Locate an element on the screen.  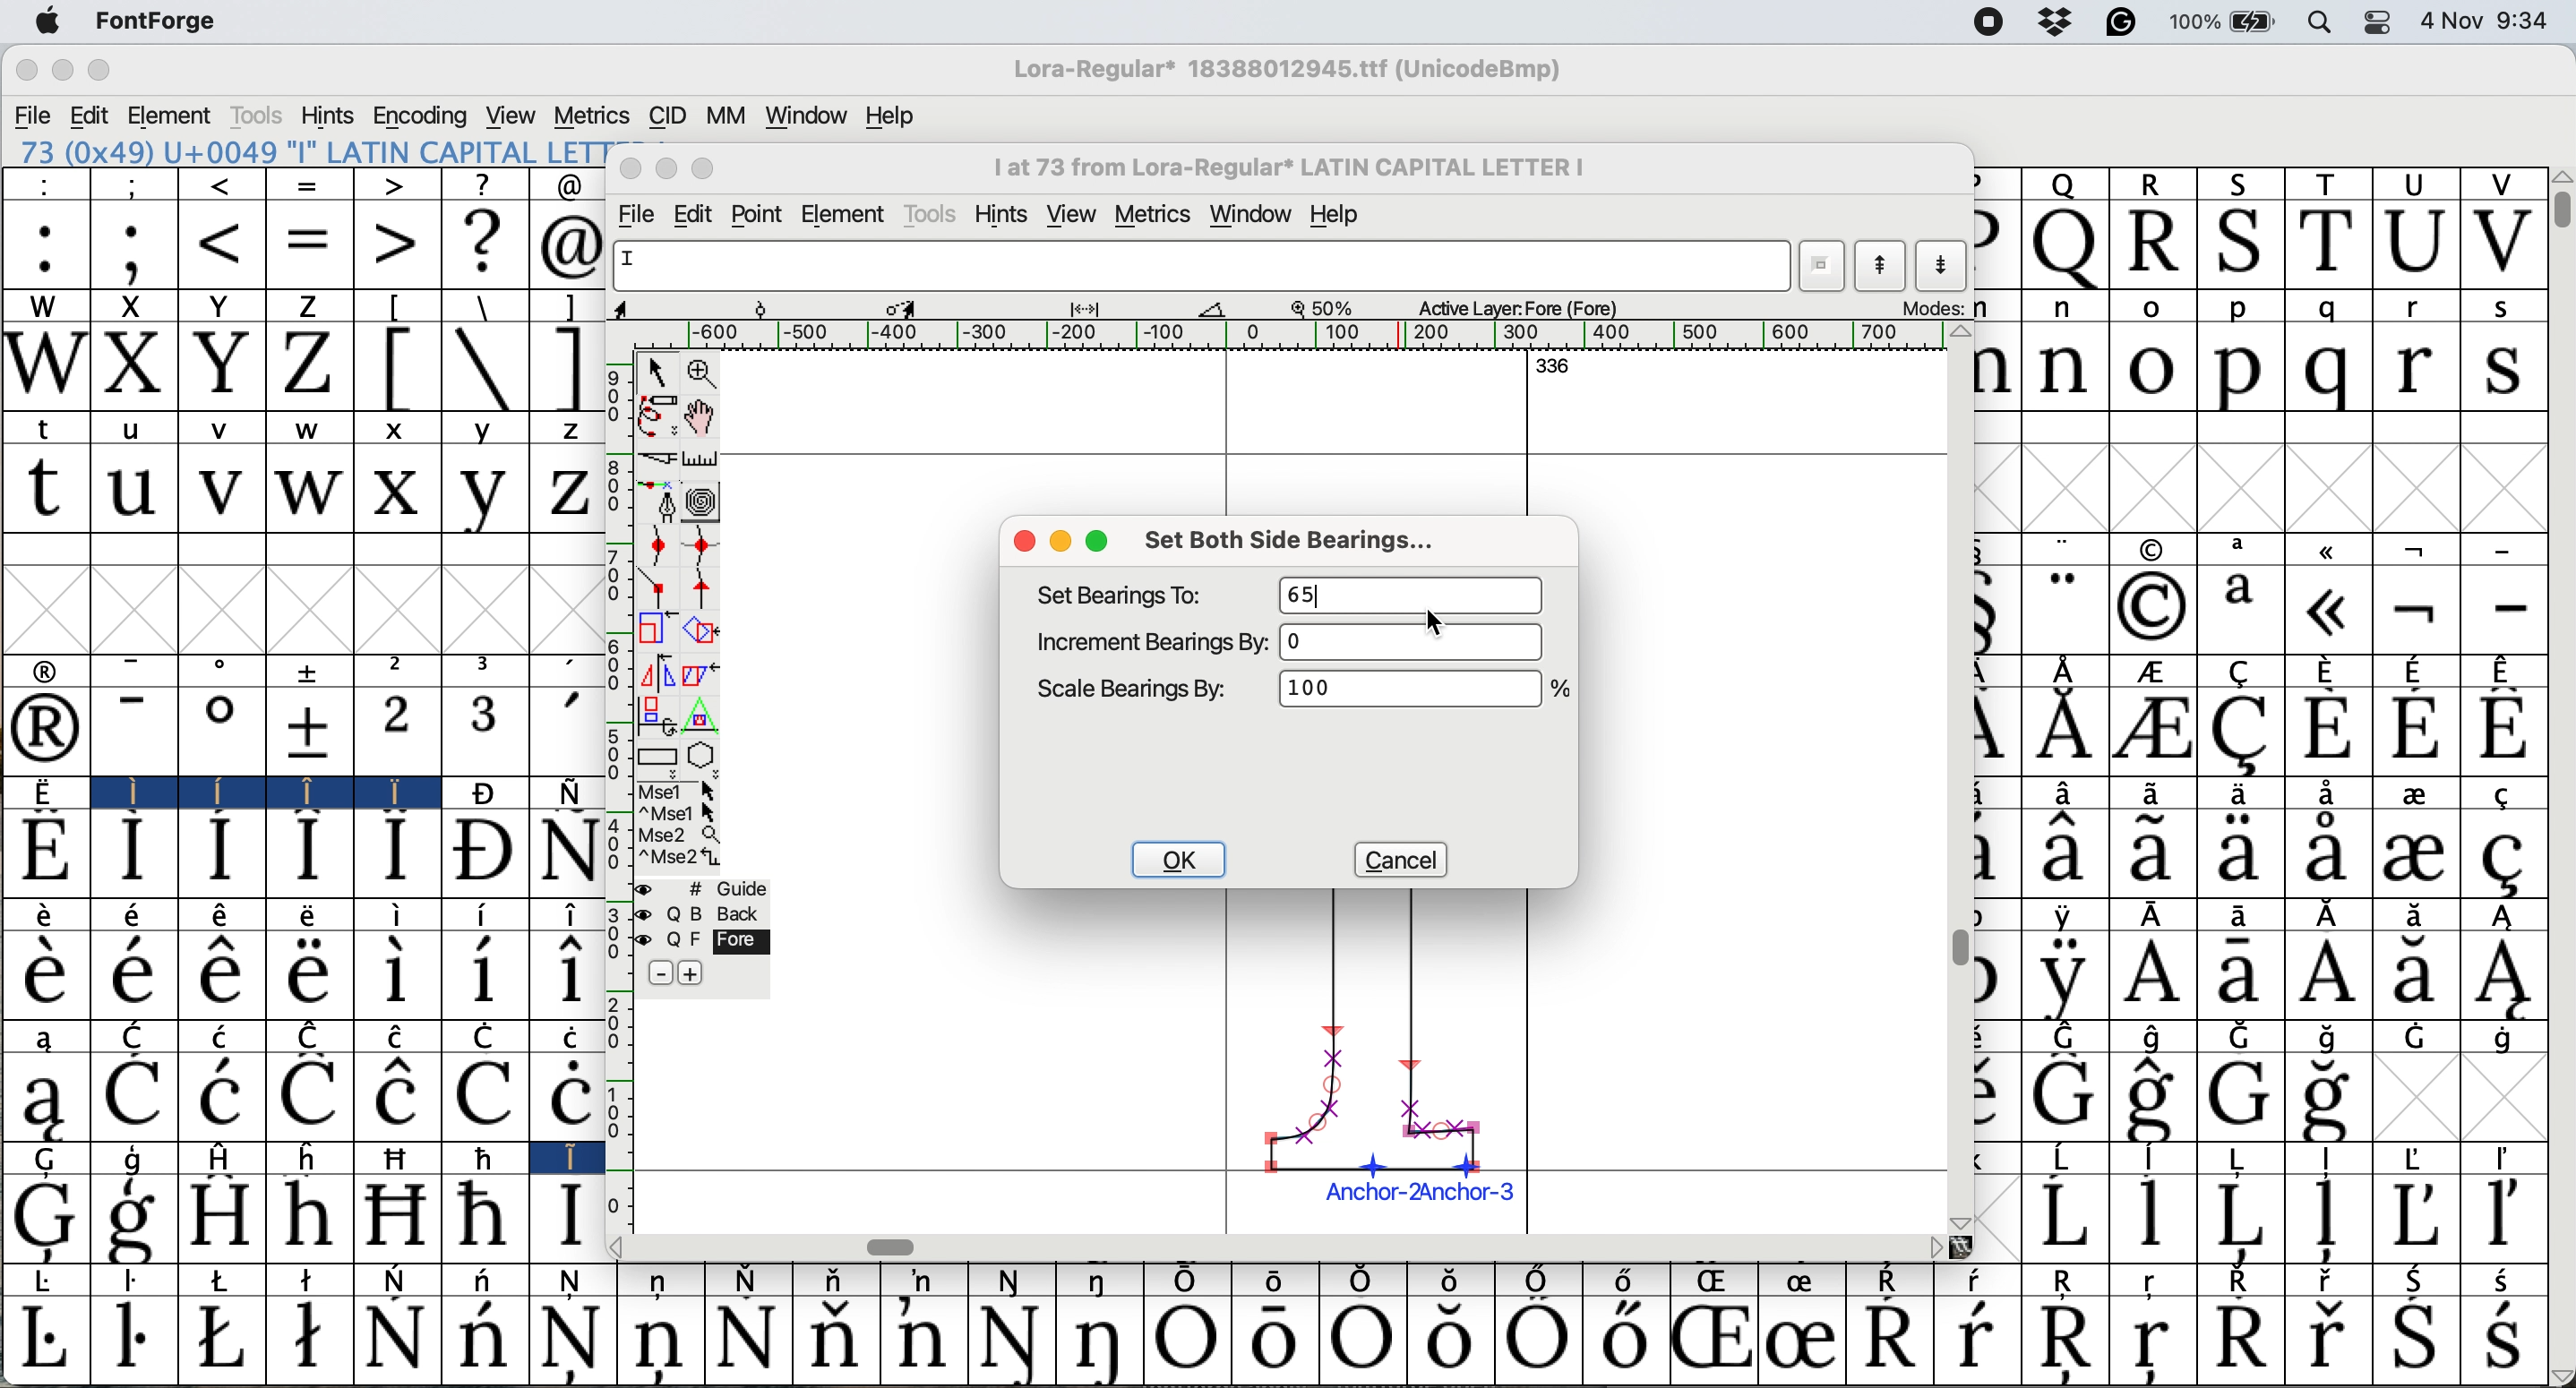
rotate the selection in 3d and project back to plane is located at coordinates (657, 713).